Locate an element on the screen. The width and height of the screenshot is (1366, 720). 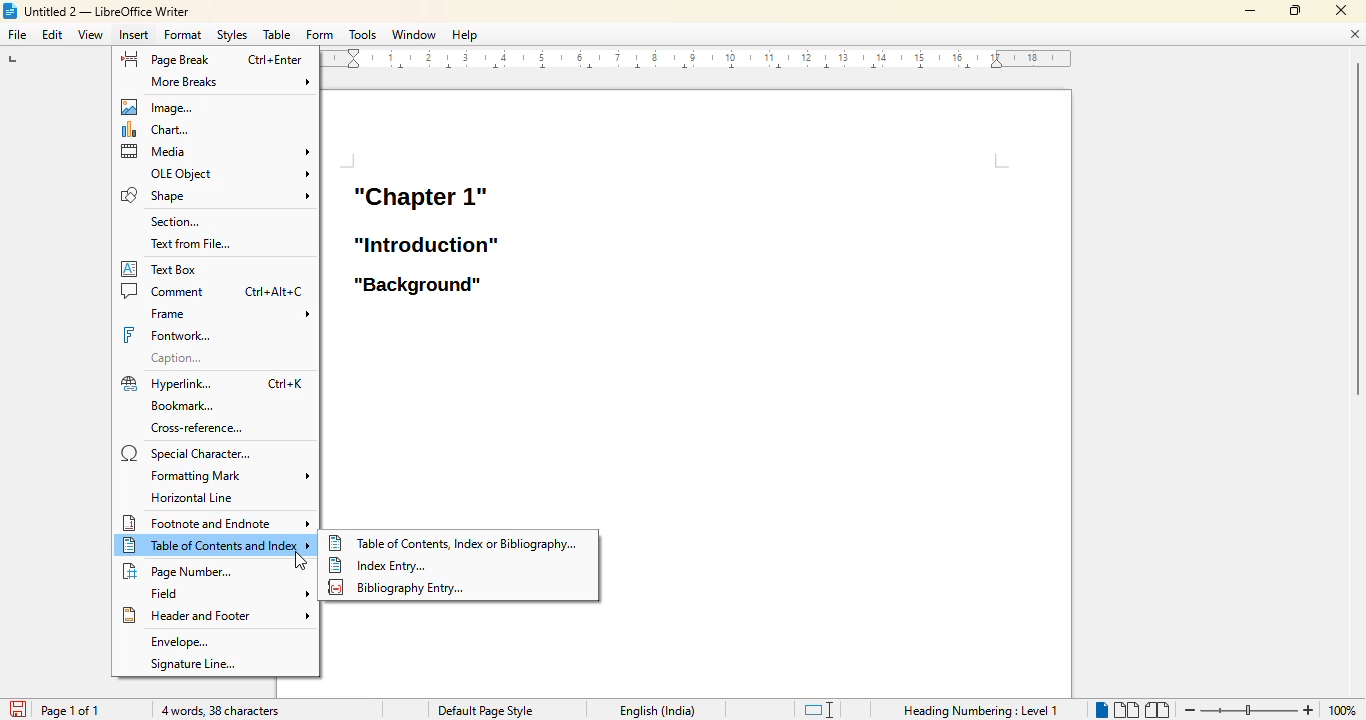
zoom factor is located at coordinates (1344, 711).